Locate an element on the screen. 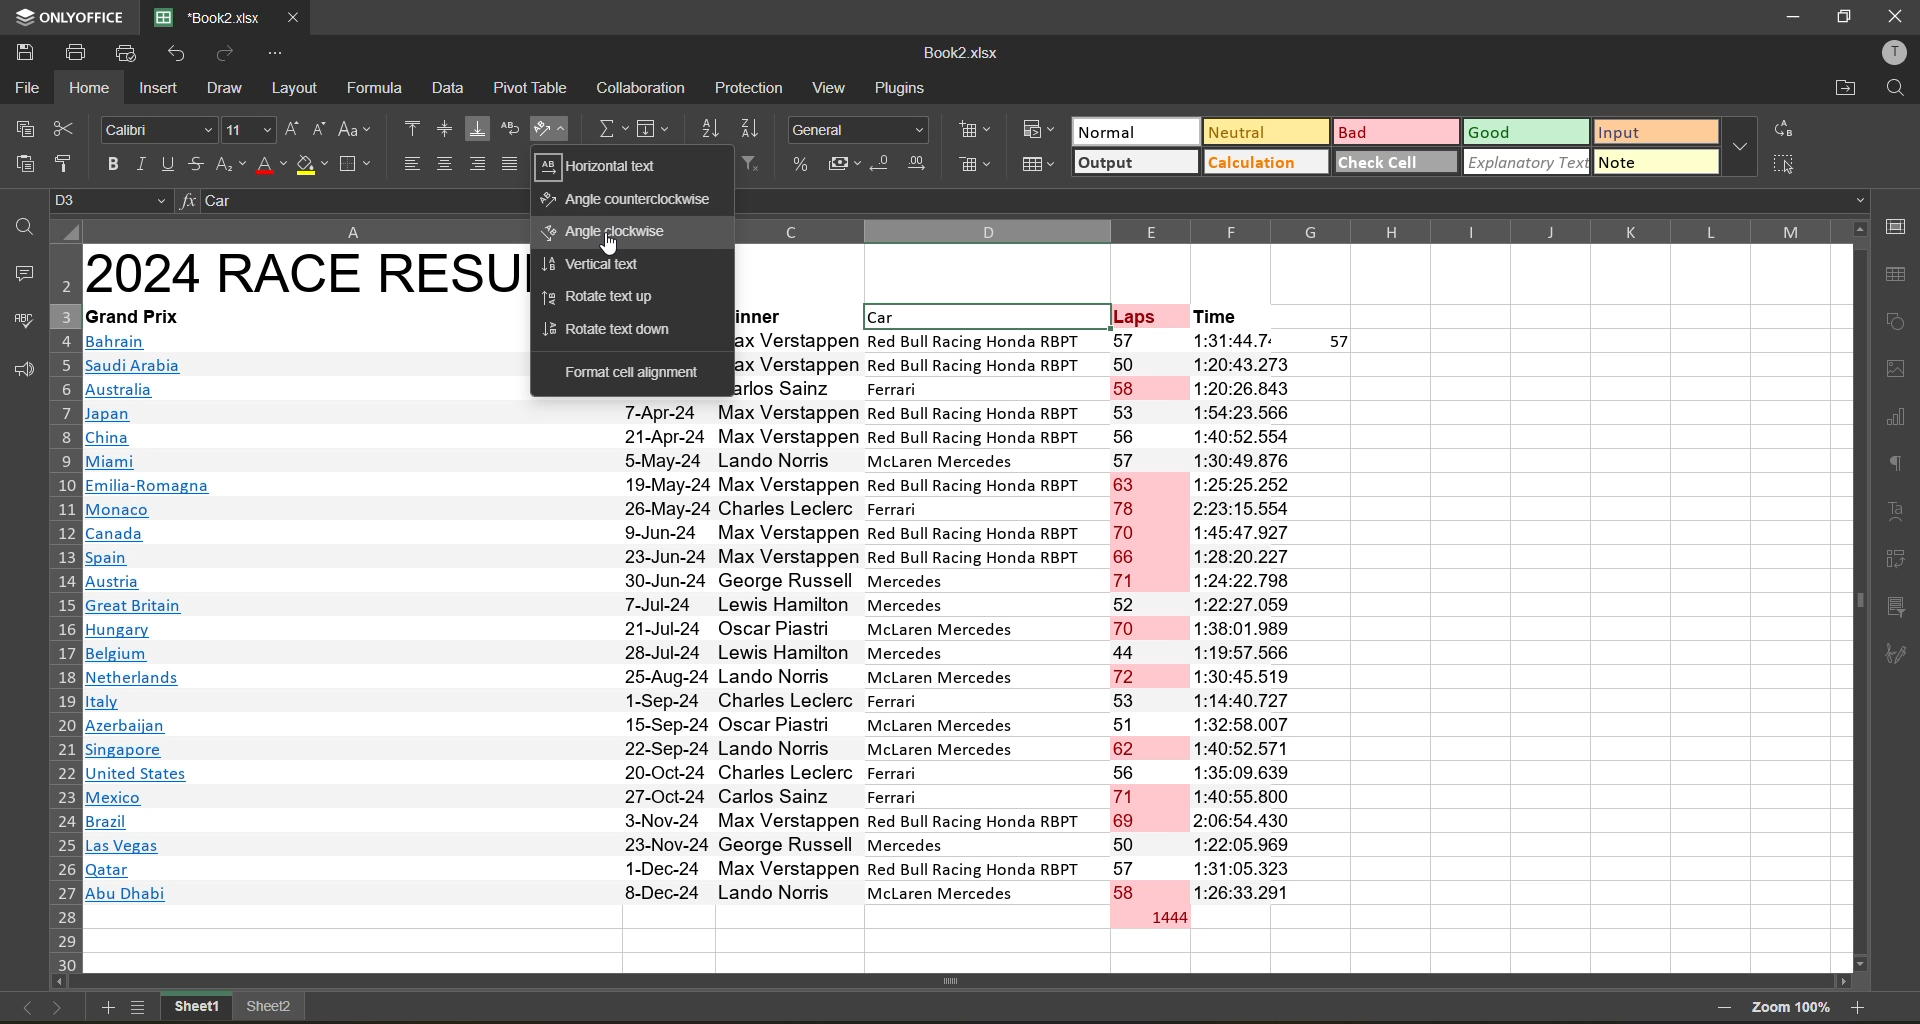 The width and height of the screenshot is (1920, 1024). text is located at coordinates (1898, 511).